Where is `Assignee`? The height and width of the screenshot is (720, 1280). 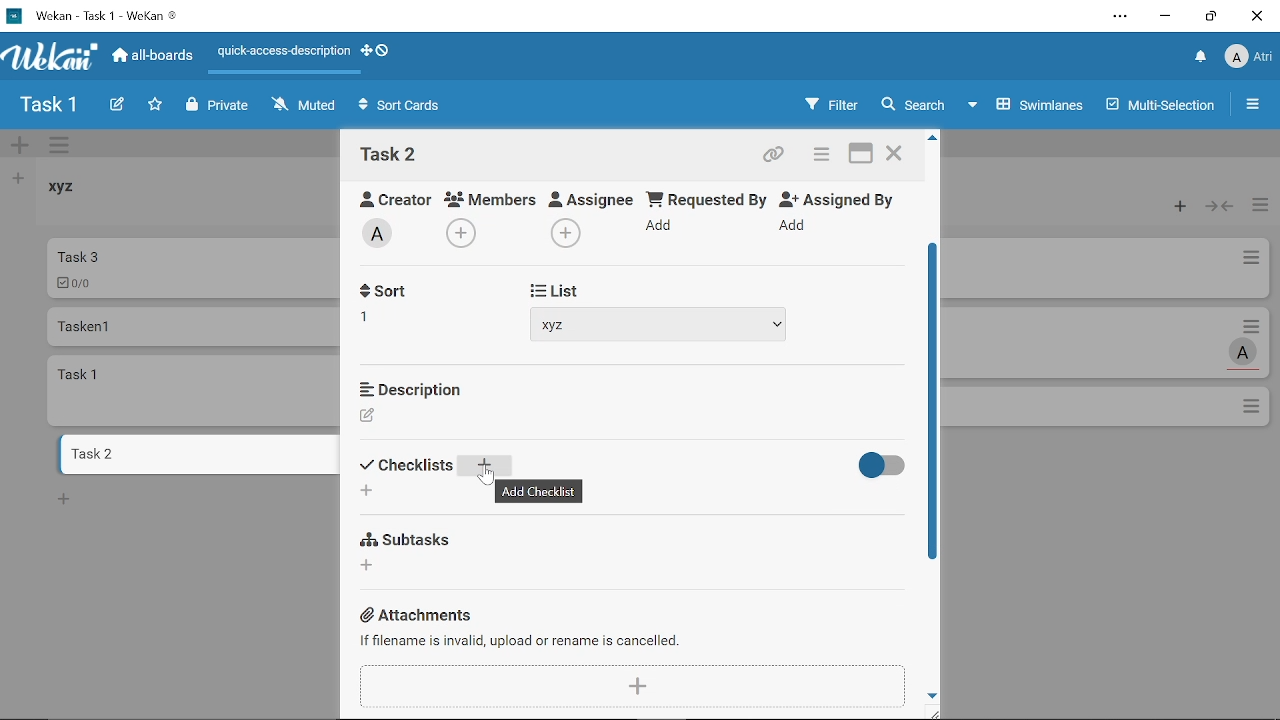 Assignee is located at coordinates (592, 197).